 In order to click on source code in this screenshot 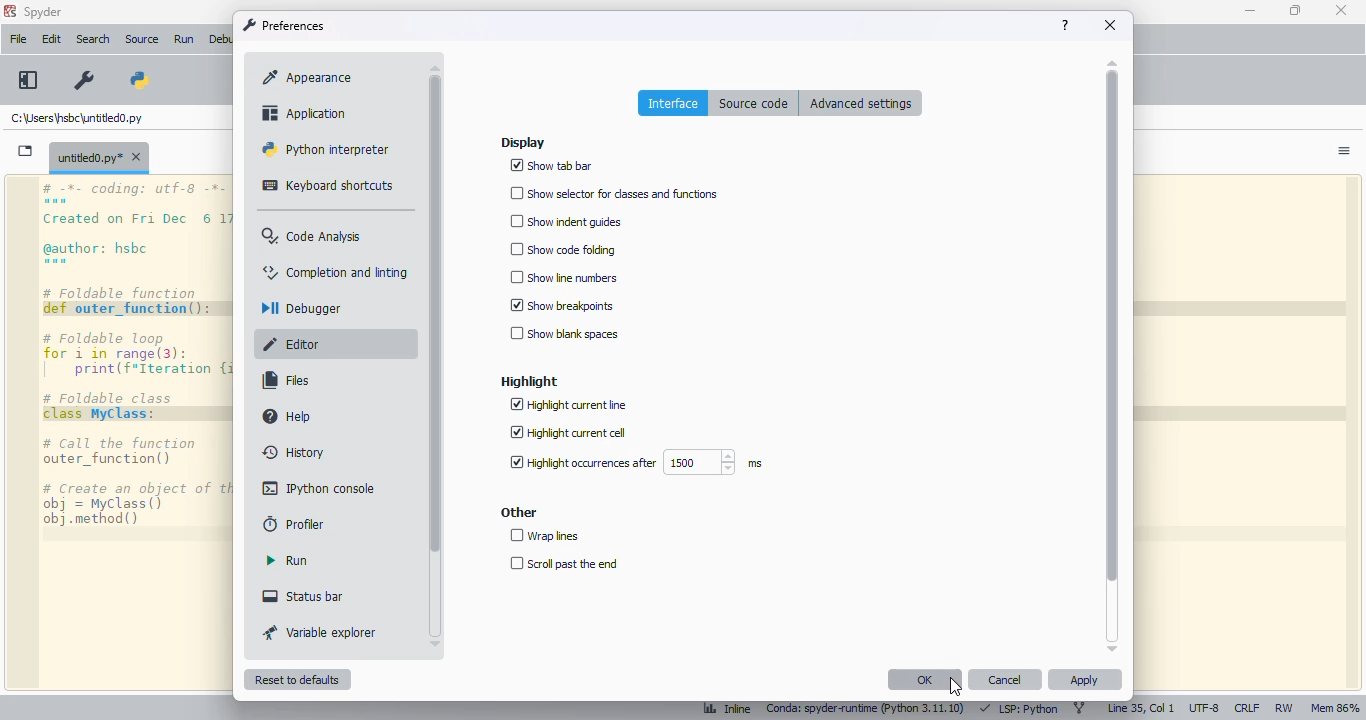, I will do `click(754, 103)`.